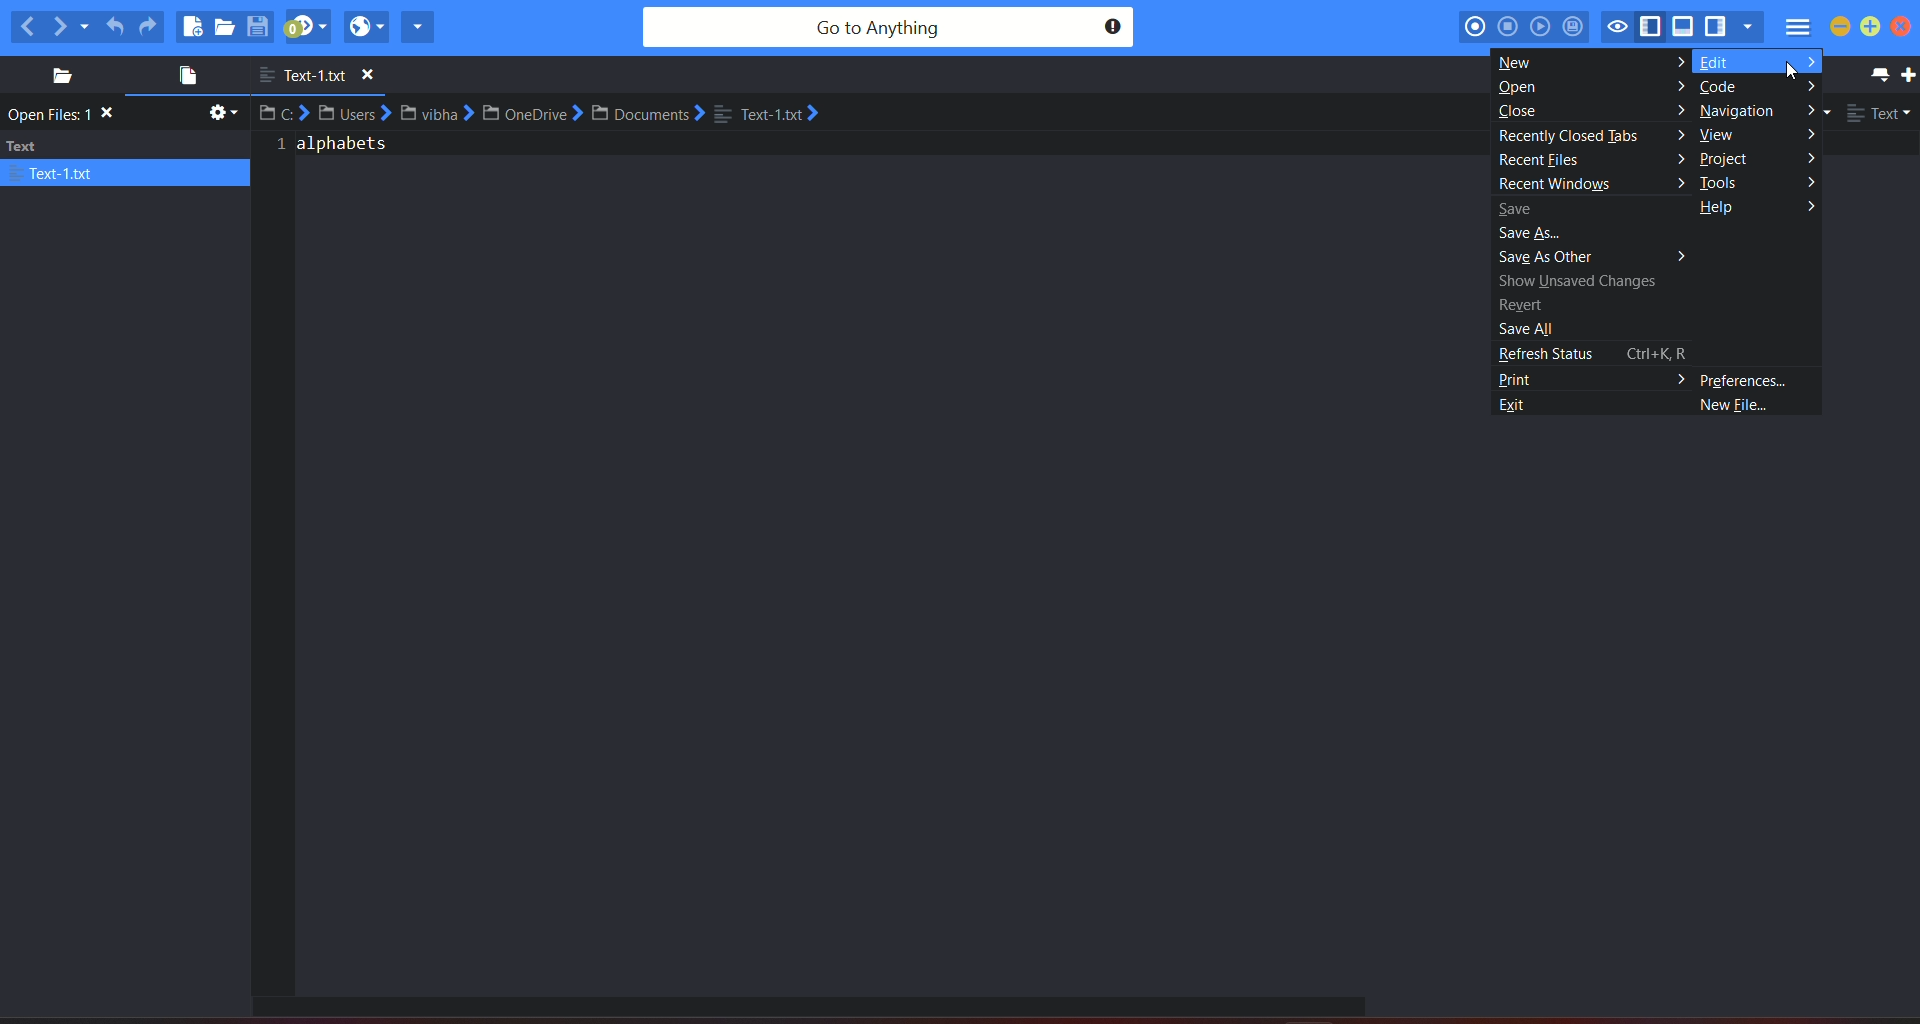 The height and width of the screenshot is (1024, 1920). I want to click on More, so click(1810, 135).